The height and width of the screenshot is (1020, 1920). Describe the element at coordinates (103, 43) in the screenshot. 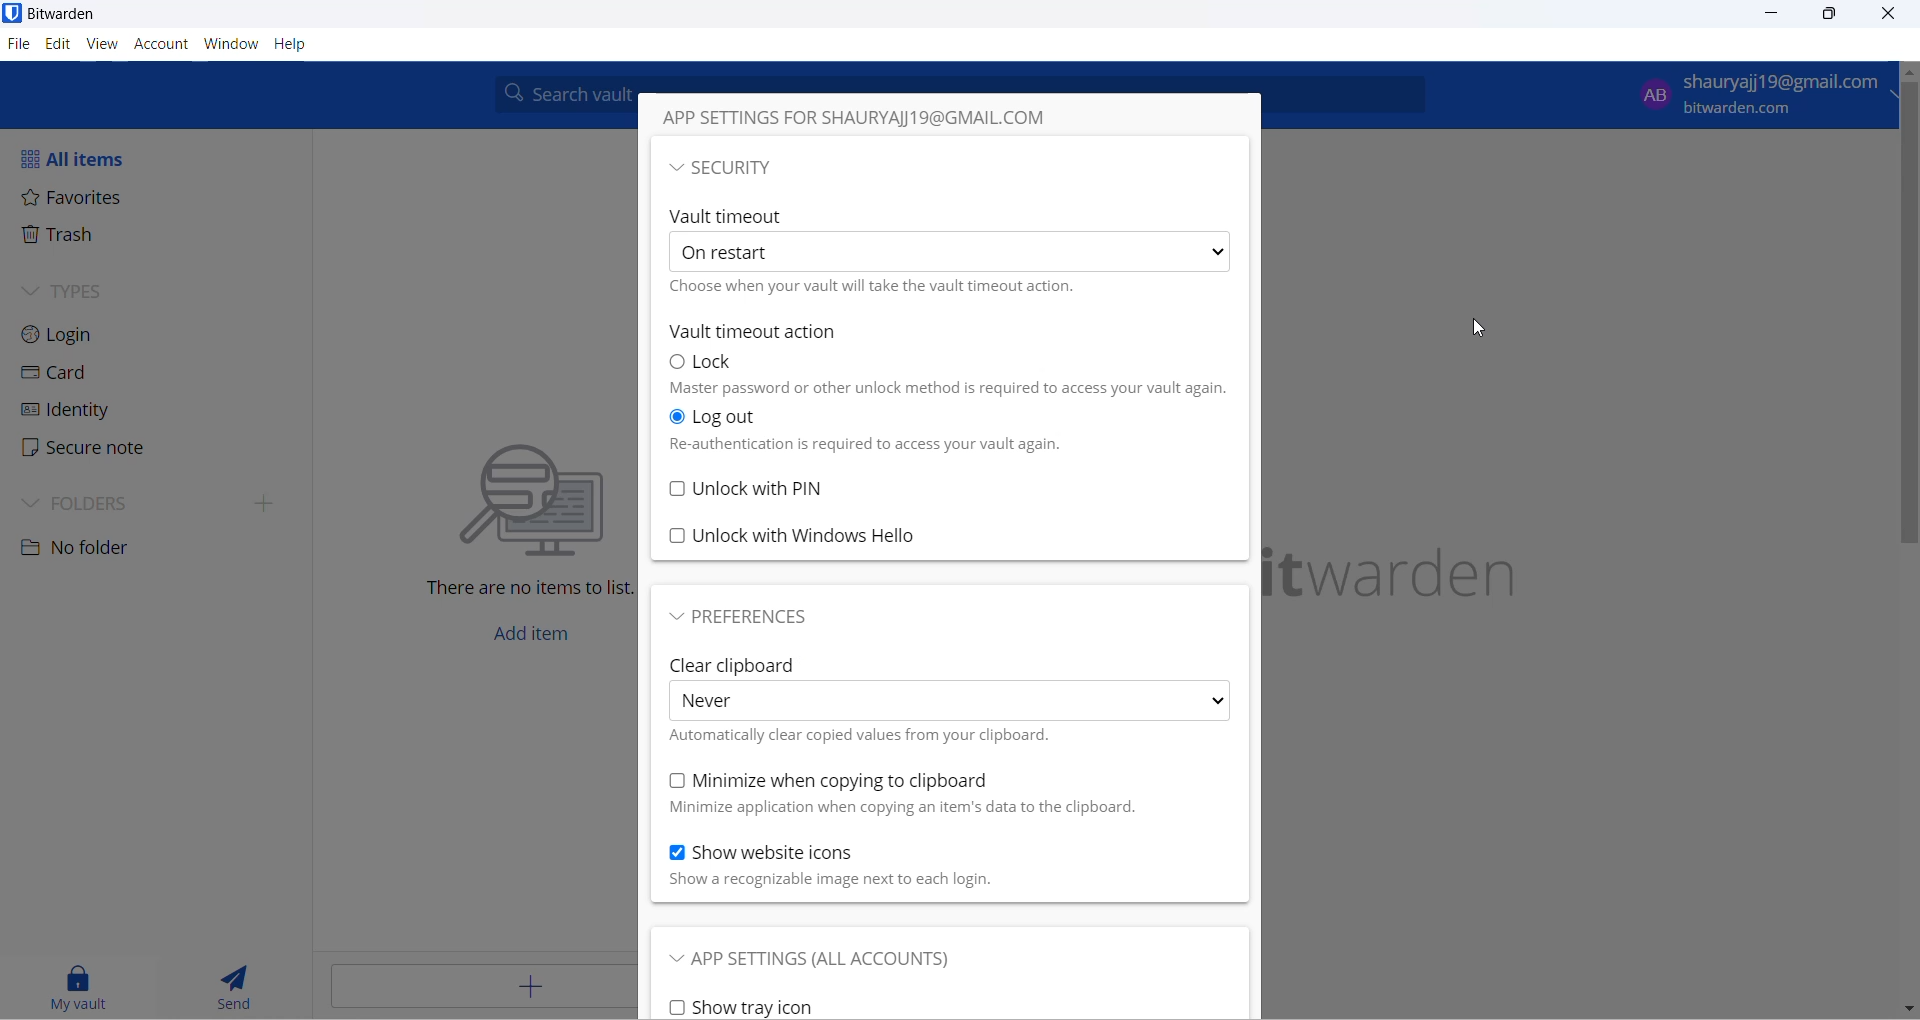

I see `view` at that location.